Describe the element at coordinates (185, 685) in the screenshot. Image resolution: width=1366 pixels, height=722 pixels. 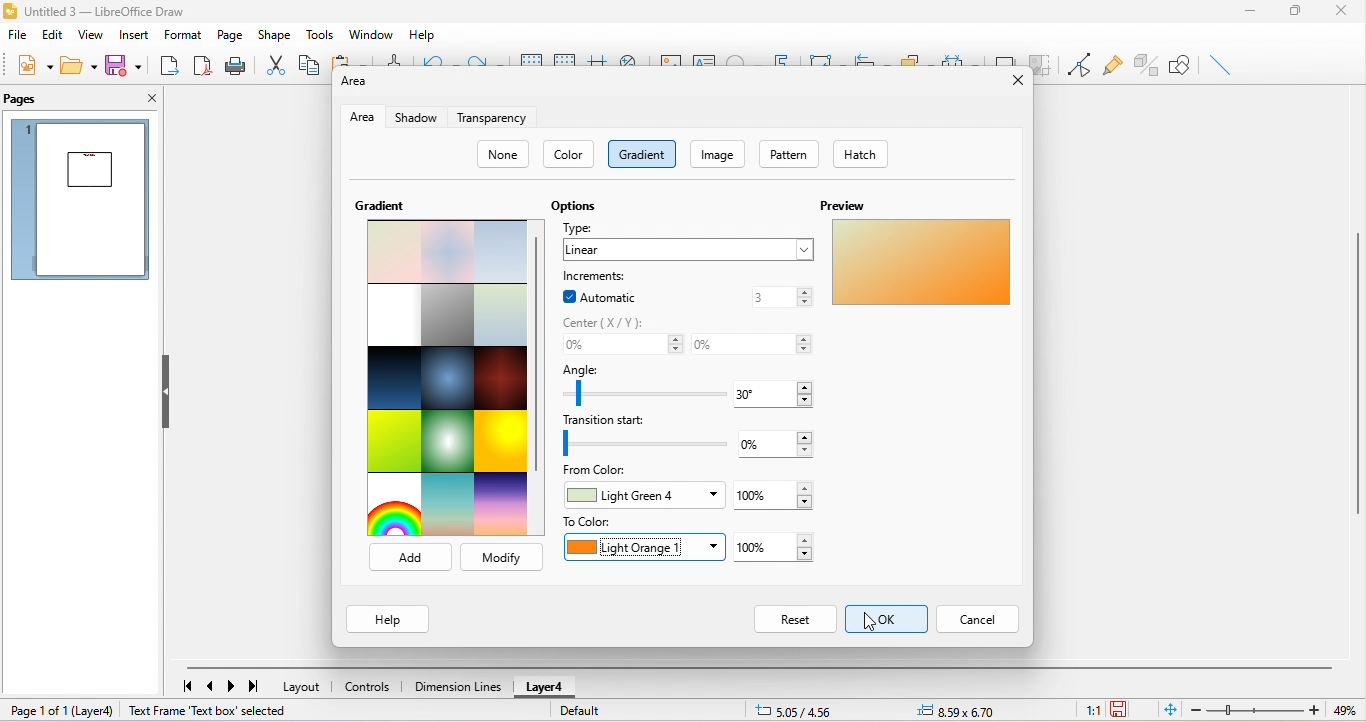
I see `first page` at that location.